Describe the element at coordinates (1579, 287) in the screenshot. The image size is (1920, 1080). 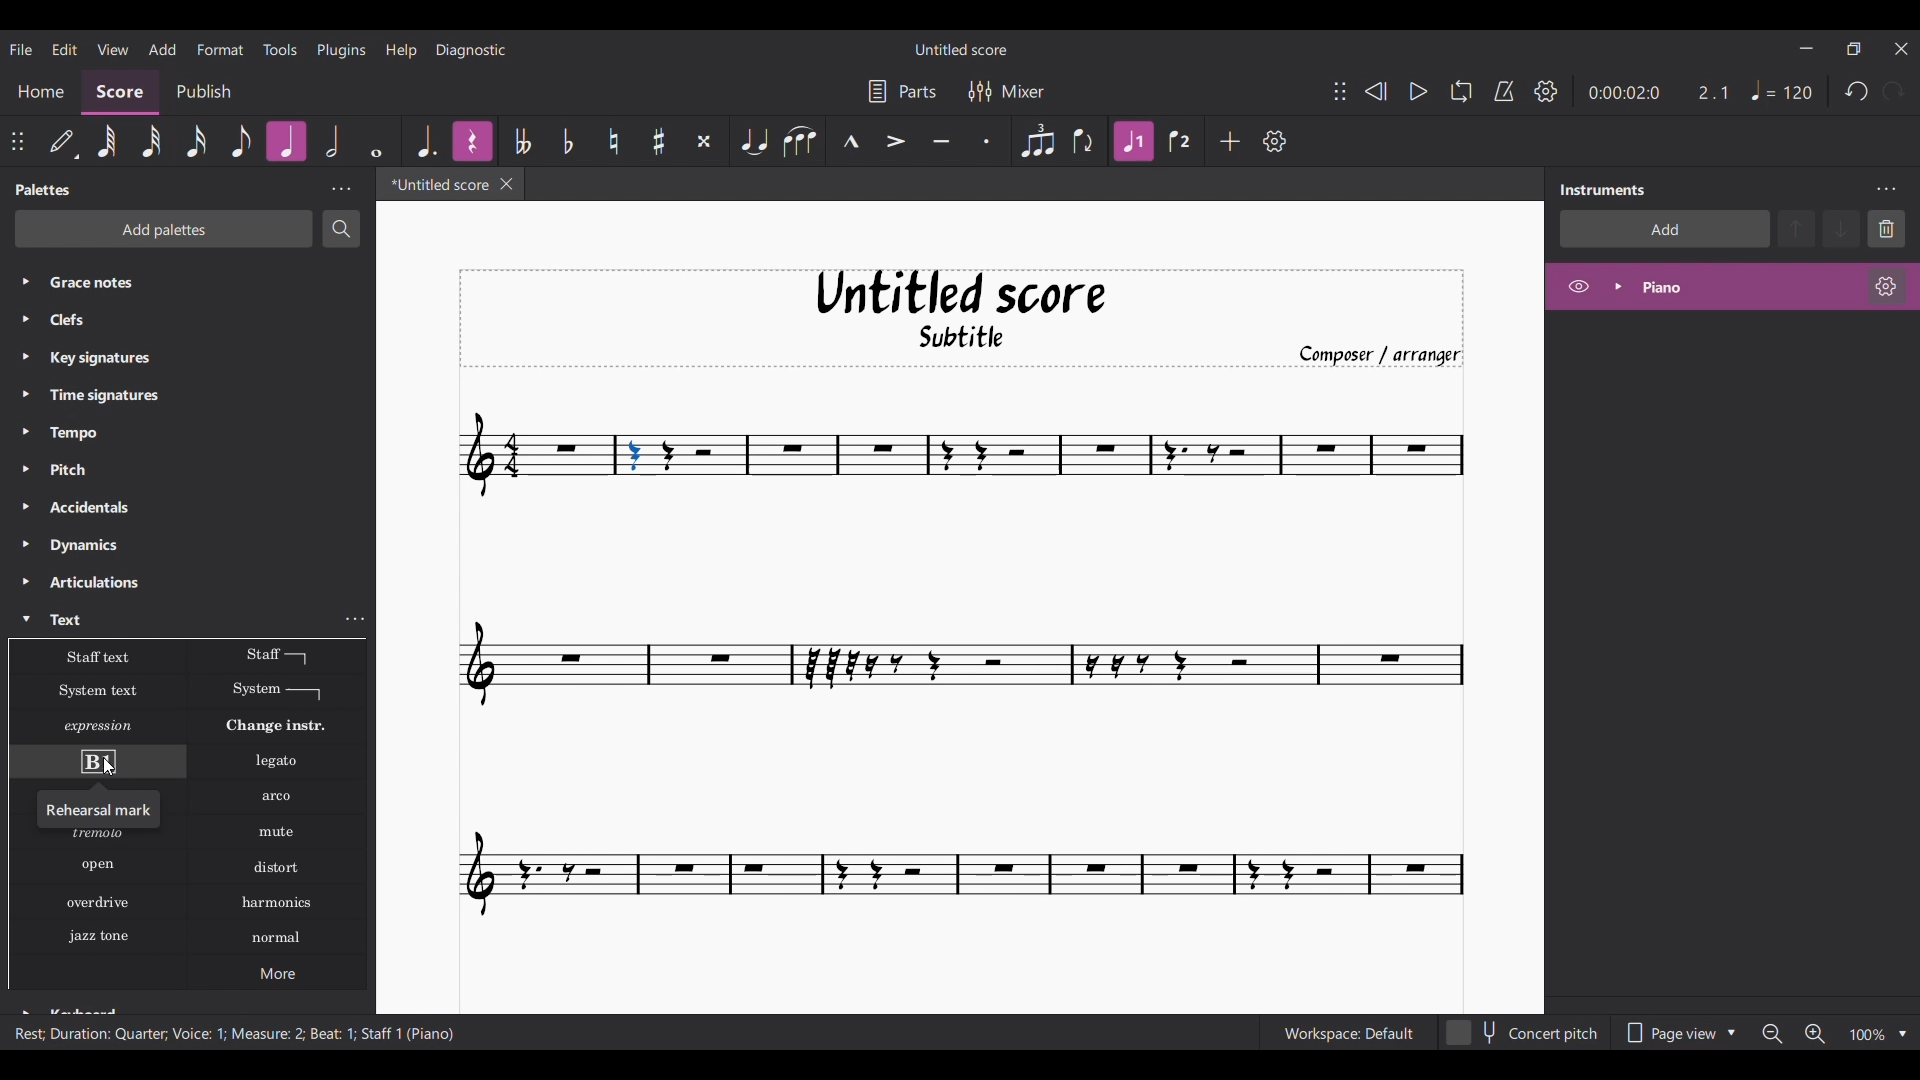
I see `Hide piano` at that location.